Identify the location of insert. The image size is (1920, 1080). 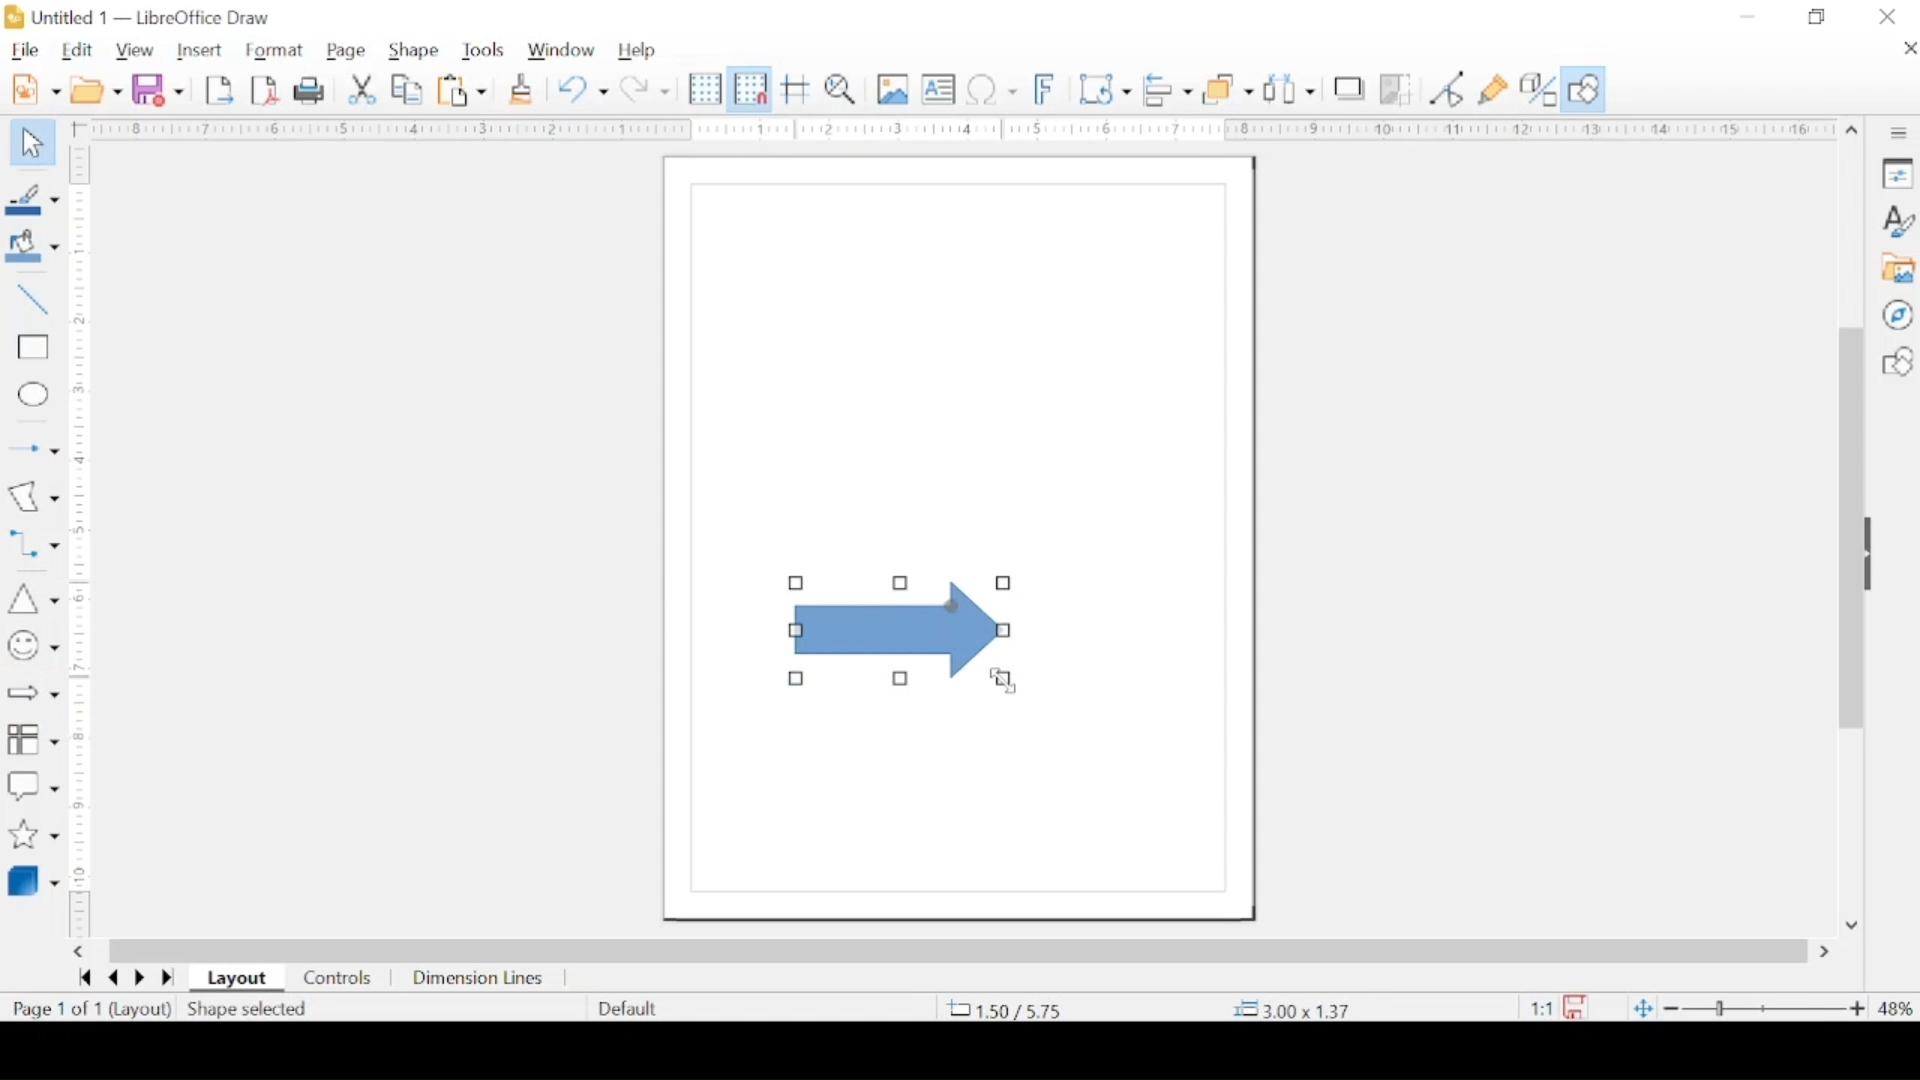
(199, 50).